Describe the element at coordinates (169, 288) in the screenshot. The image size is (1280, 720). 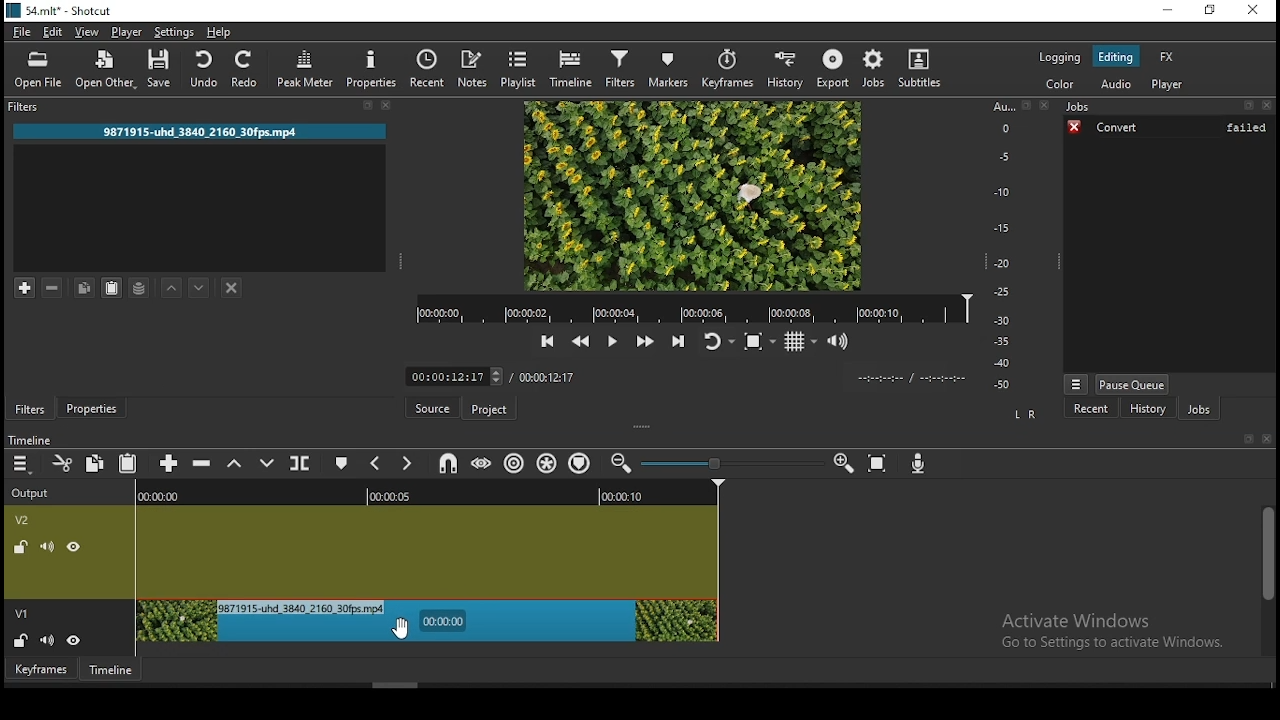
I see `move filter up` at that location.